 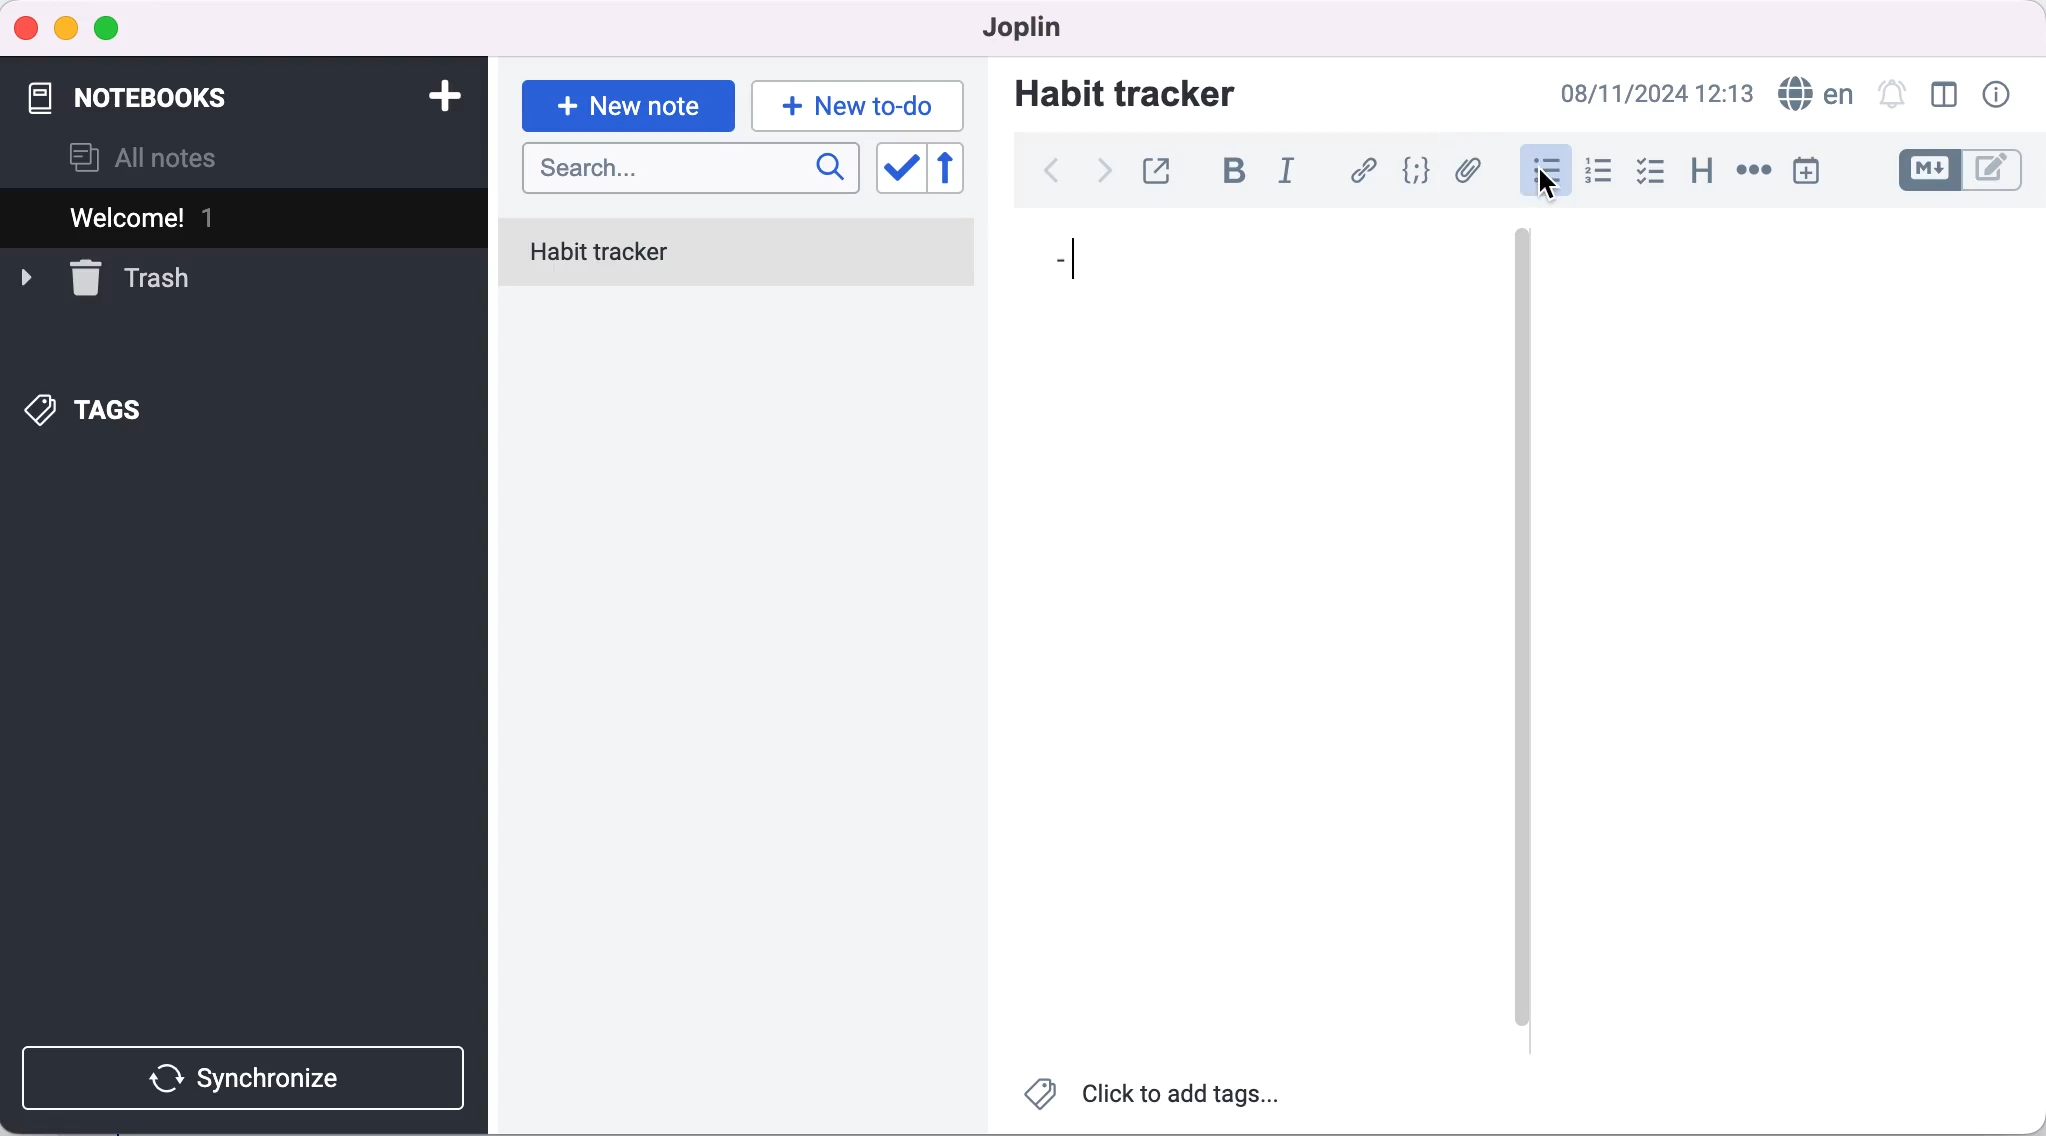 I want to click on code, so click(x=1419, y=171).